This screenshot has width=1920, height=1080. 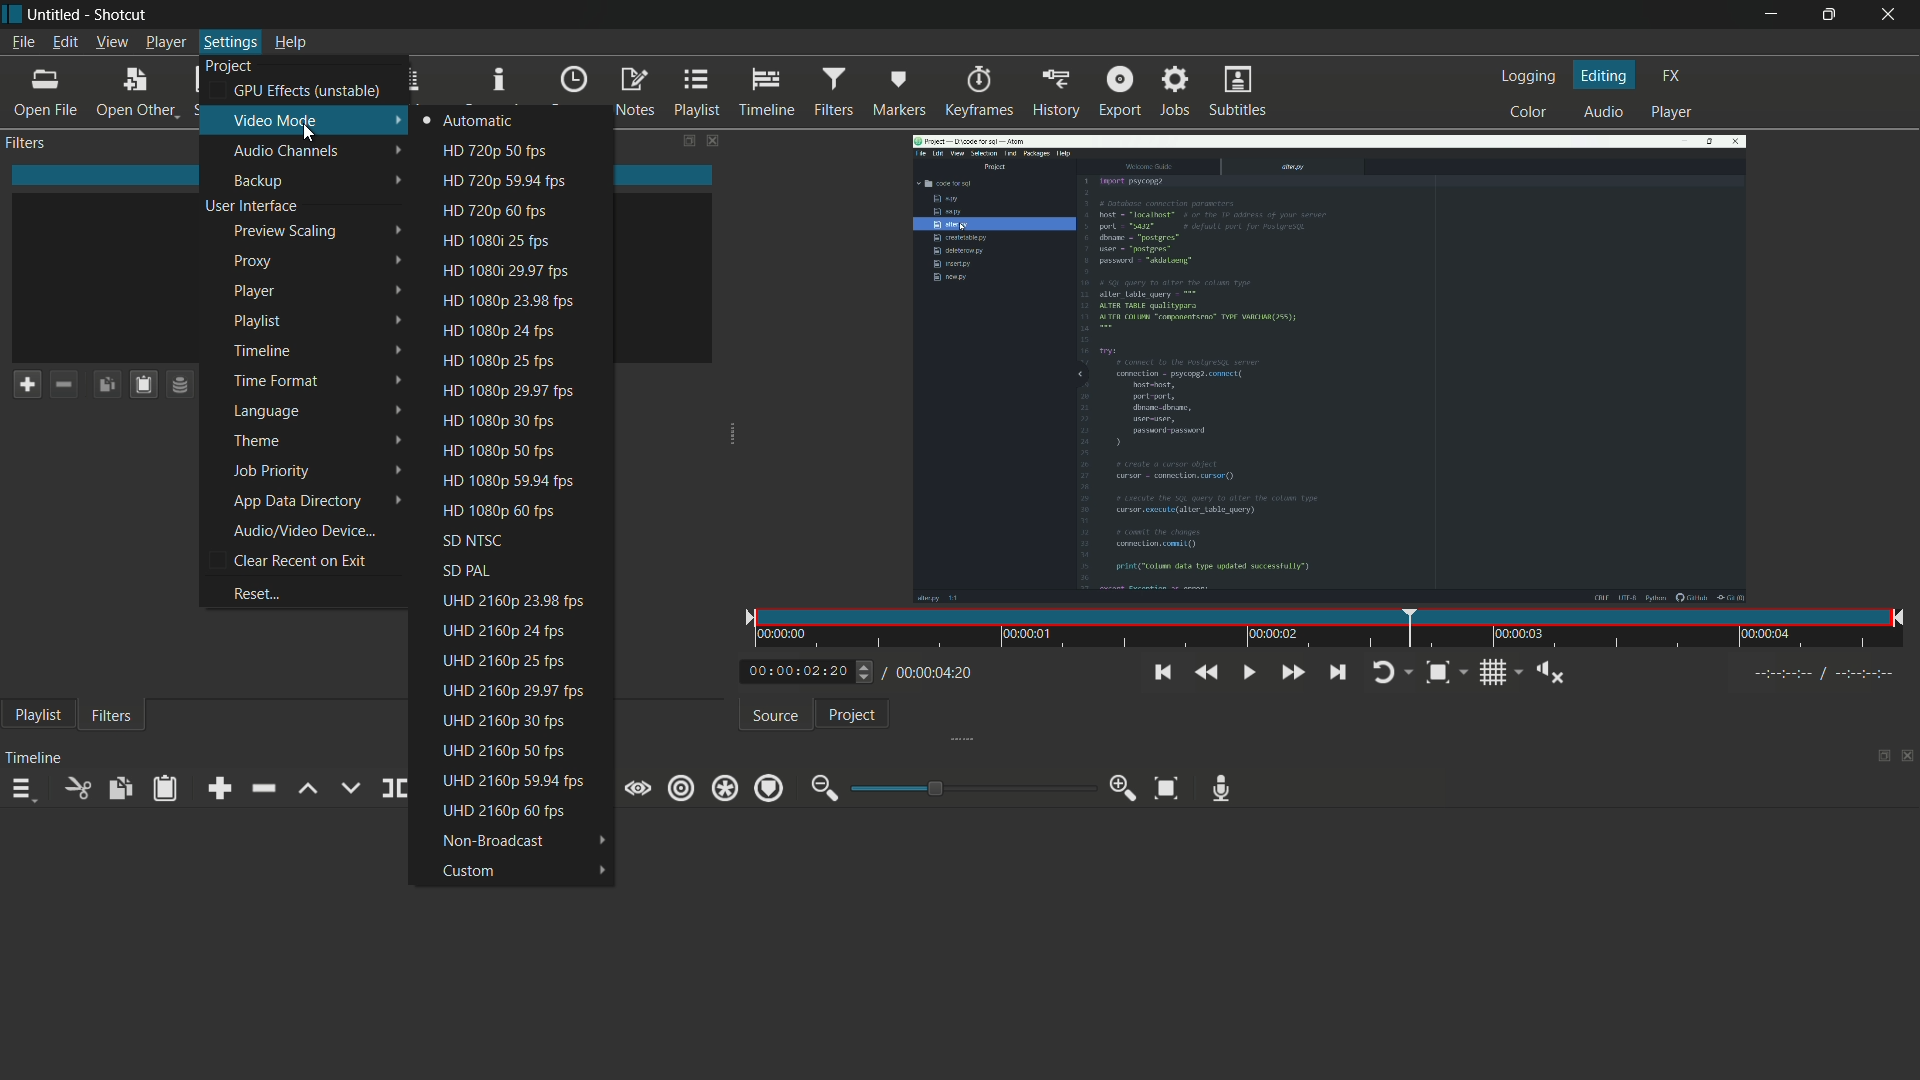 What do you see at coordinates (317, 261) in the screenshot?
I see `proxy` at bounding box center [317, 261].